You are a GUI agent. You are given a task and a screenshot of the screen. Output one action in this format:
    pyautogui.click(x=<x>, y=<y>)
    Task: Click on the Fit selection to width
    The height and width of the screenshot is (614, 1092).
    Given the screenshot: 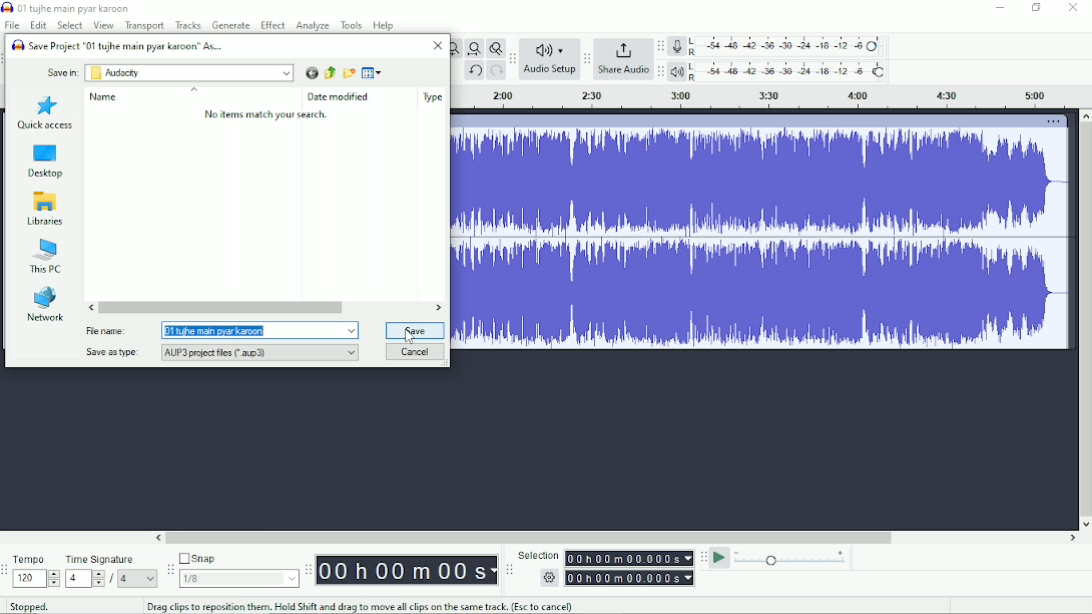 What is the action you would take?
    pyautogui.click(x=456, y=47)
    